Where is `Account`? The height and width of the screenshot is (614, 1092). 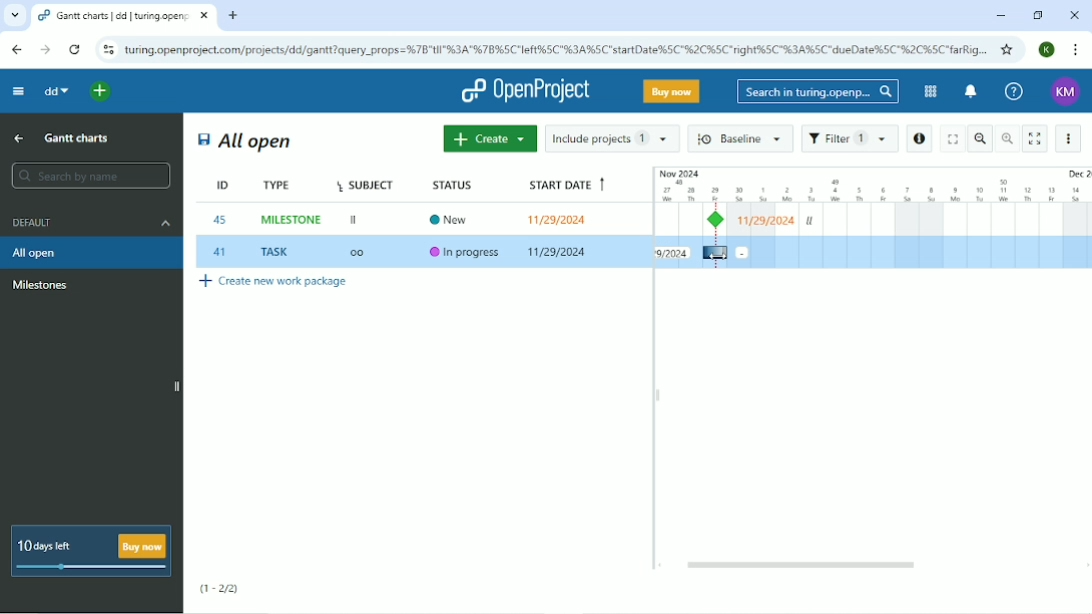
Account is located at coordinates (1046, 50).